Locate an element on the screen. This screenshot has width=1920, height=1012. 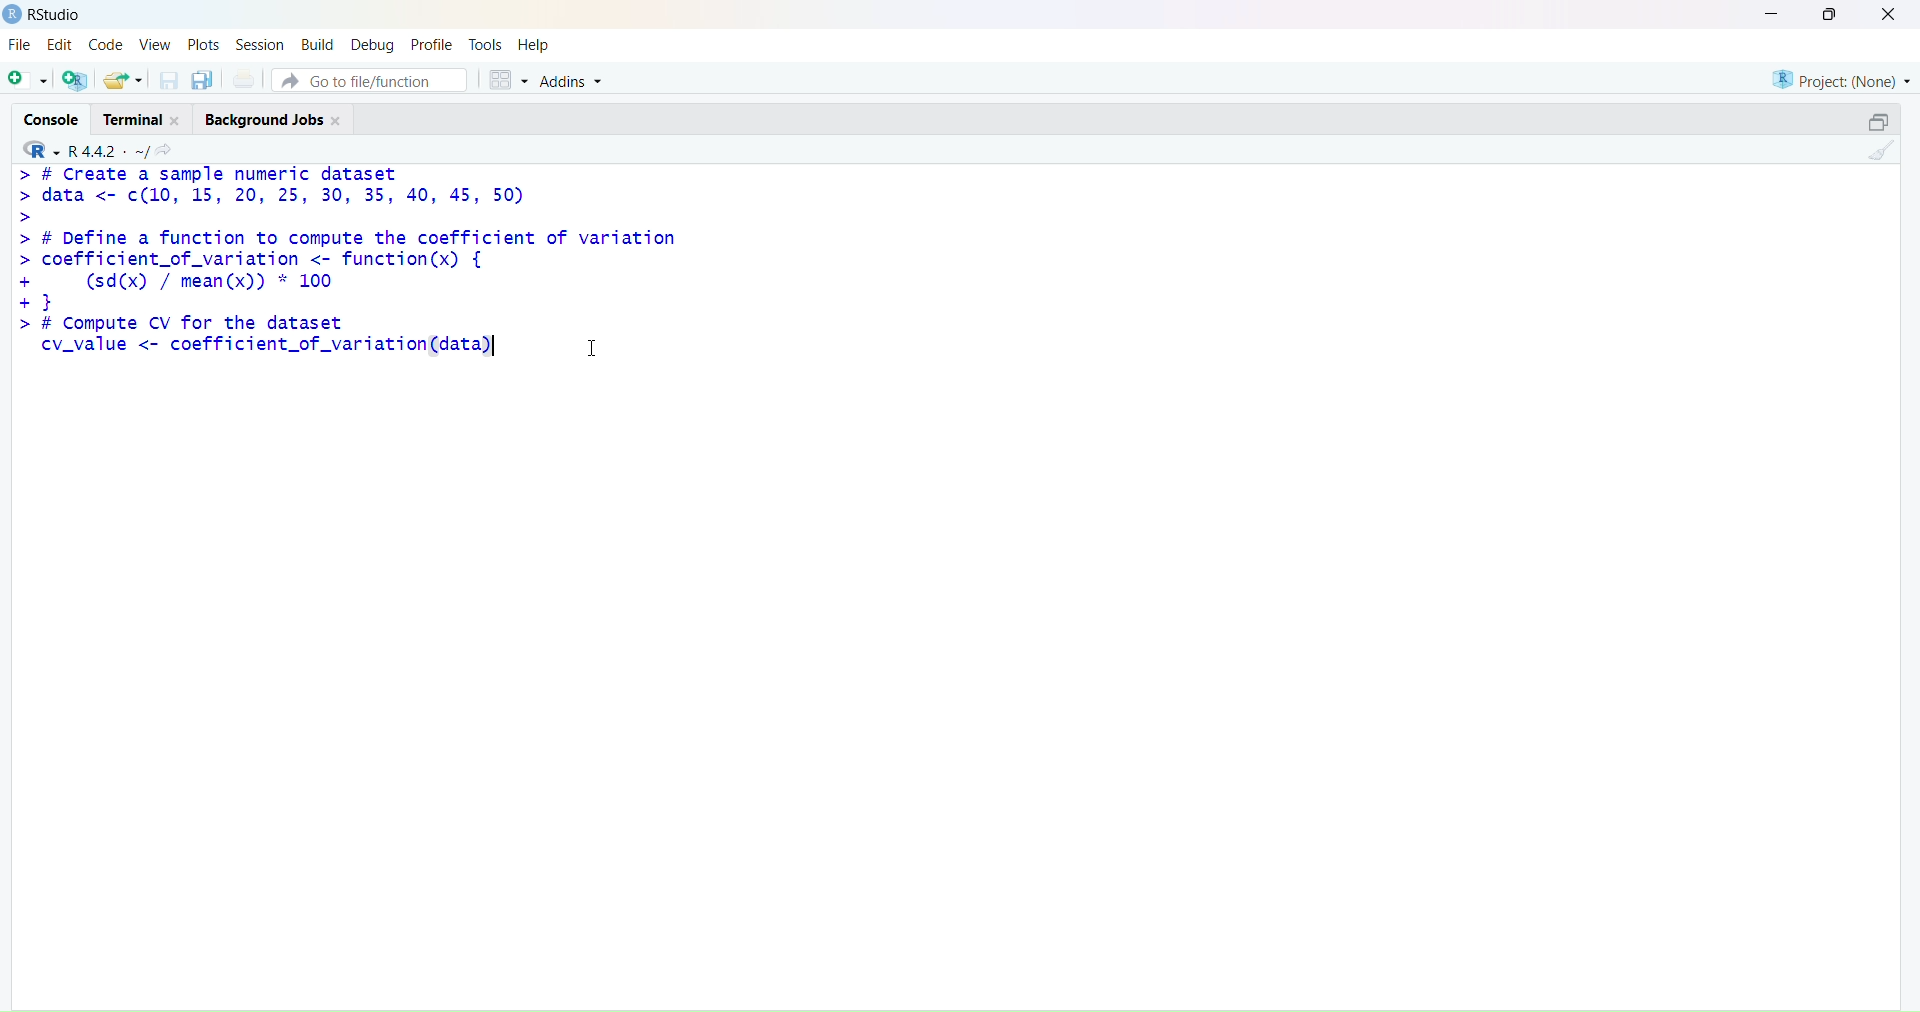
open in separate window  is located at coordinates (1878, 121).